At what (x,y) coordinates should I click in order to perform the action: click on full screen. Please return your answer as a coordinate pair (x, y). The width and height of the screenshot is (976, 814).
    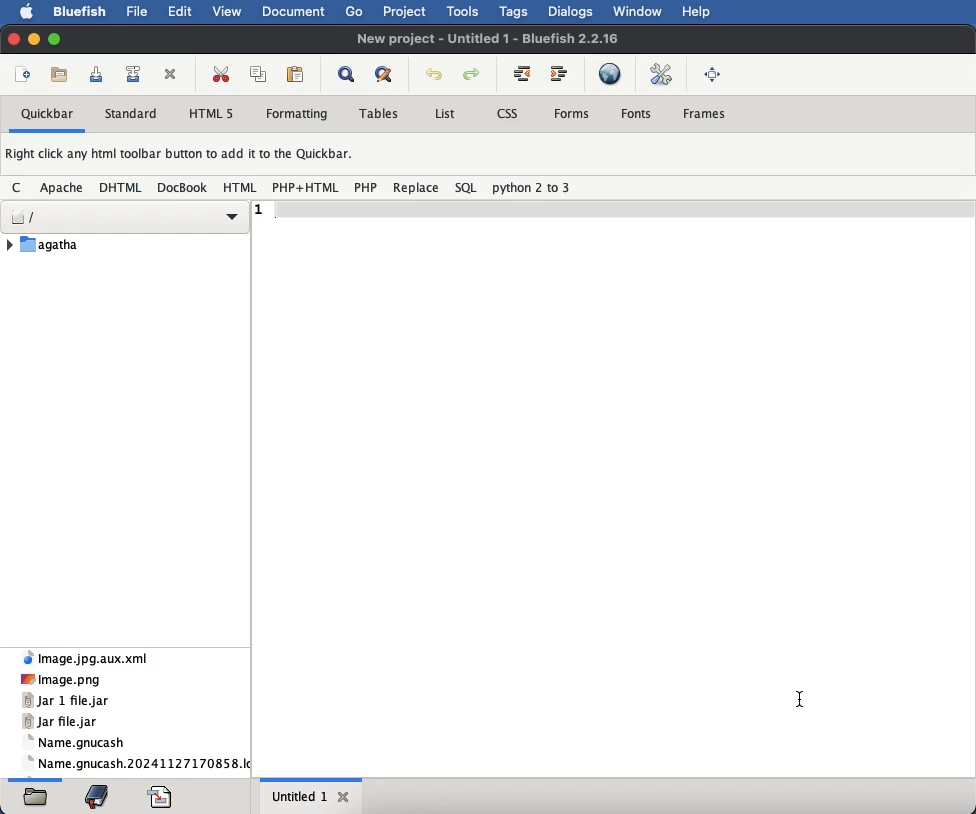
    Looking at the image, I should click on (714, 73).